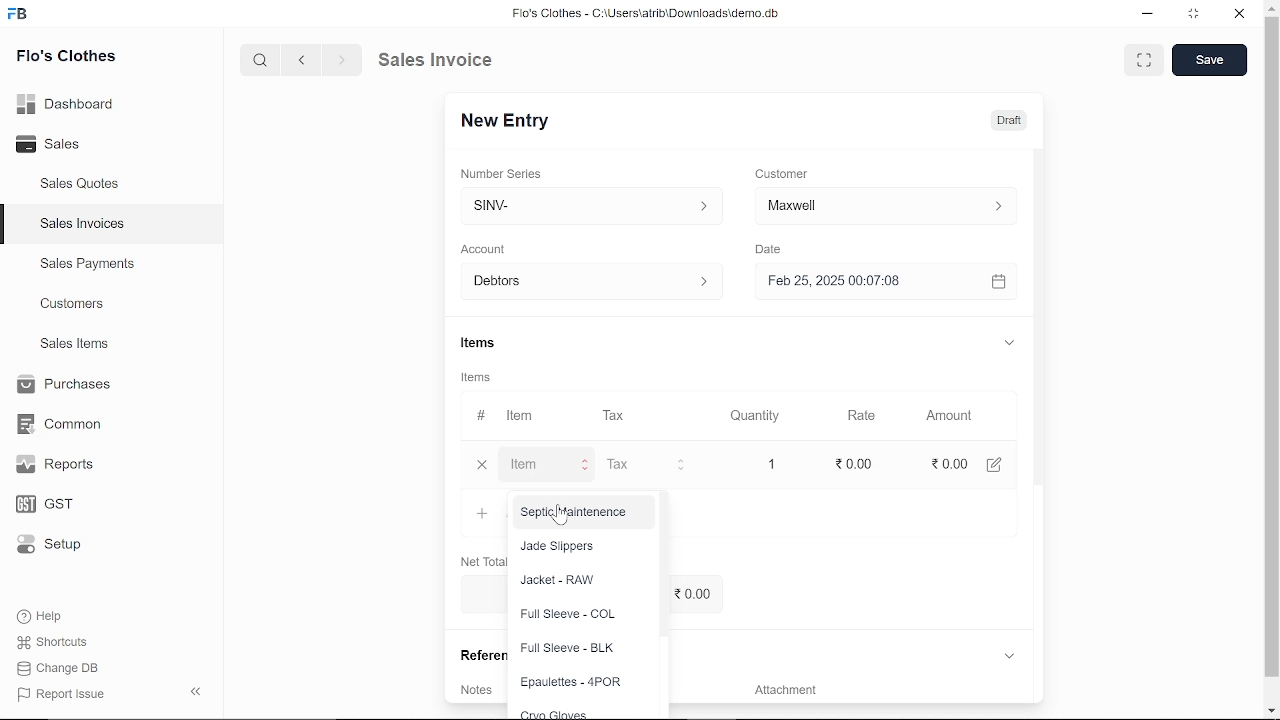 The height and width of the screenshot is (720, 1280). Describe the element at coordinates (790, 173) in the screenshot. I see `Customer` at that location.